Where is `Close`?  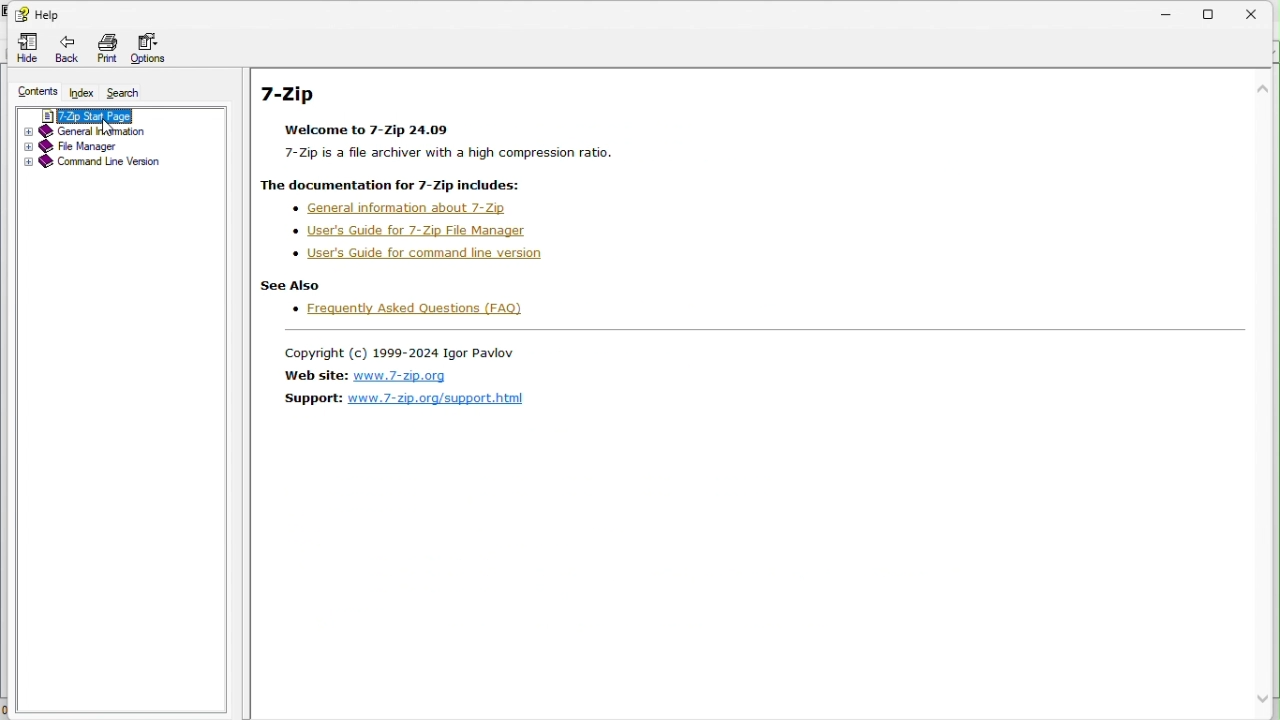
Close is located at coordinates (1261, 9).